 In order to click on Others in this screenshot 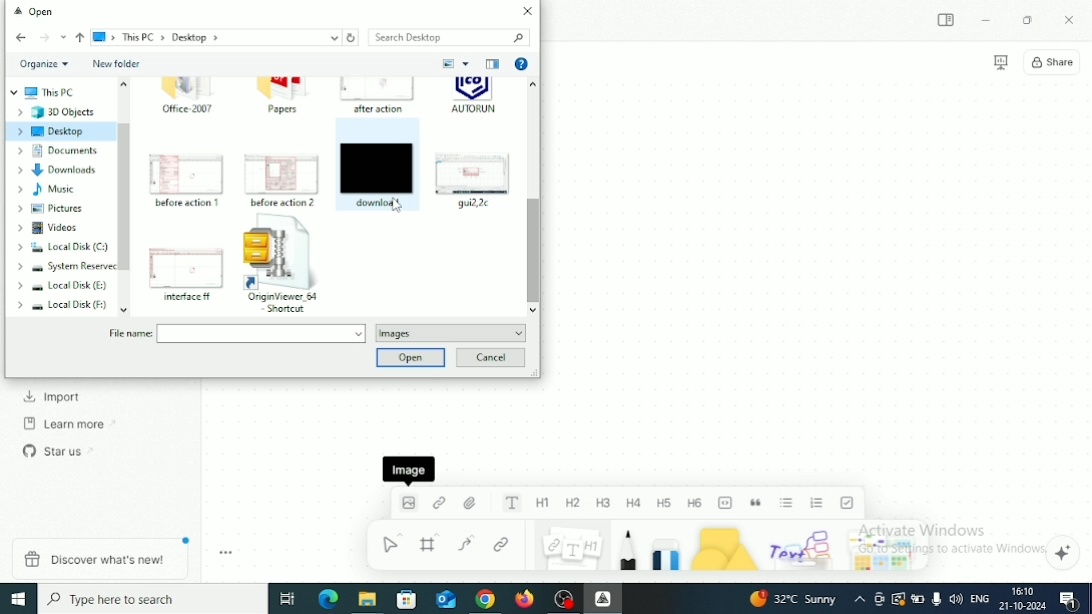, I will do `click(803, 547)`.